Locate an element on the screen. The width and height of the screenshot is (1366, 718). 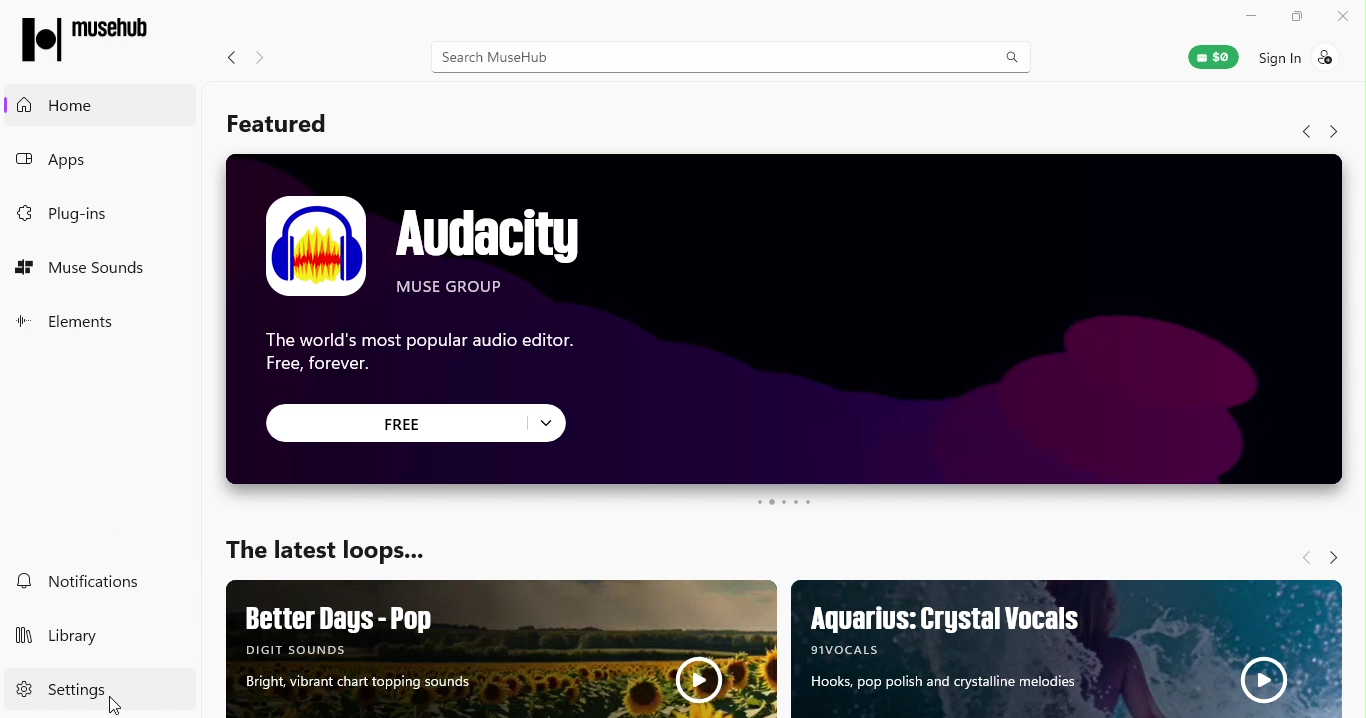
Close is located at coordinates (1347, 15).